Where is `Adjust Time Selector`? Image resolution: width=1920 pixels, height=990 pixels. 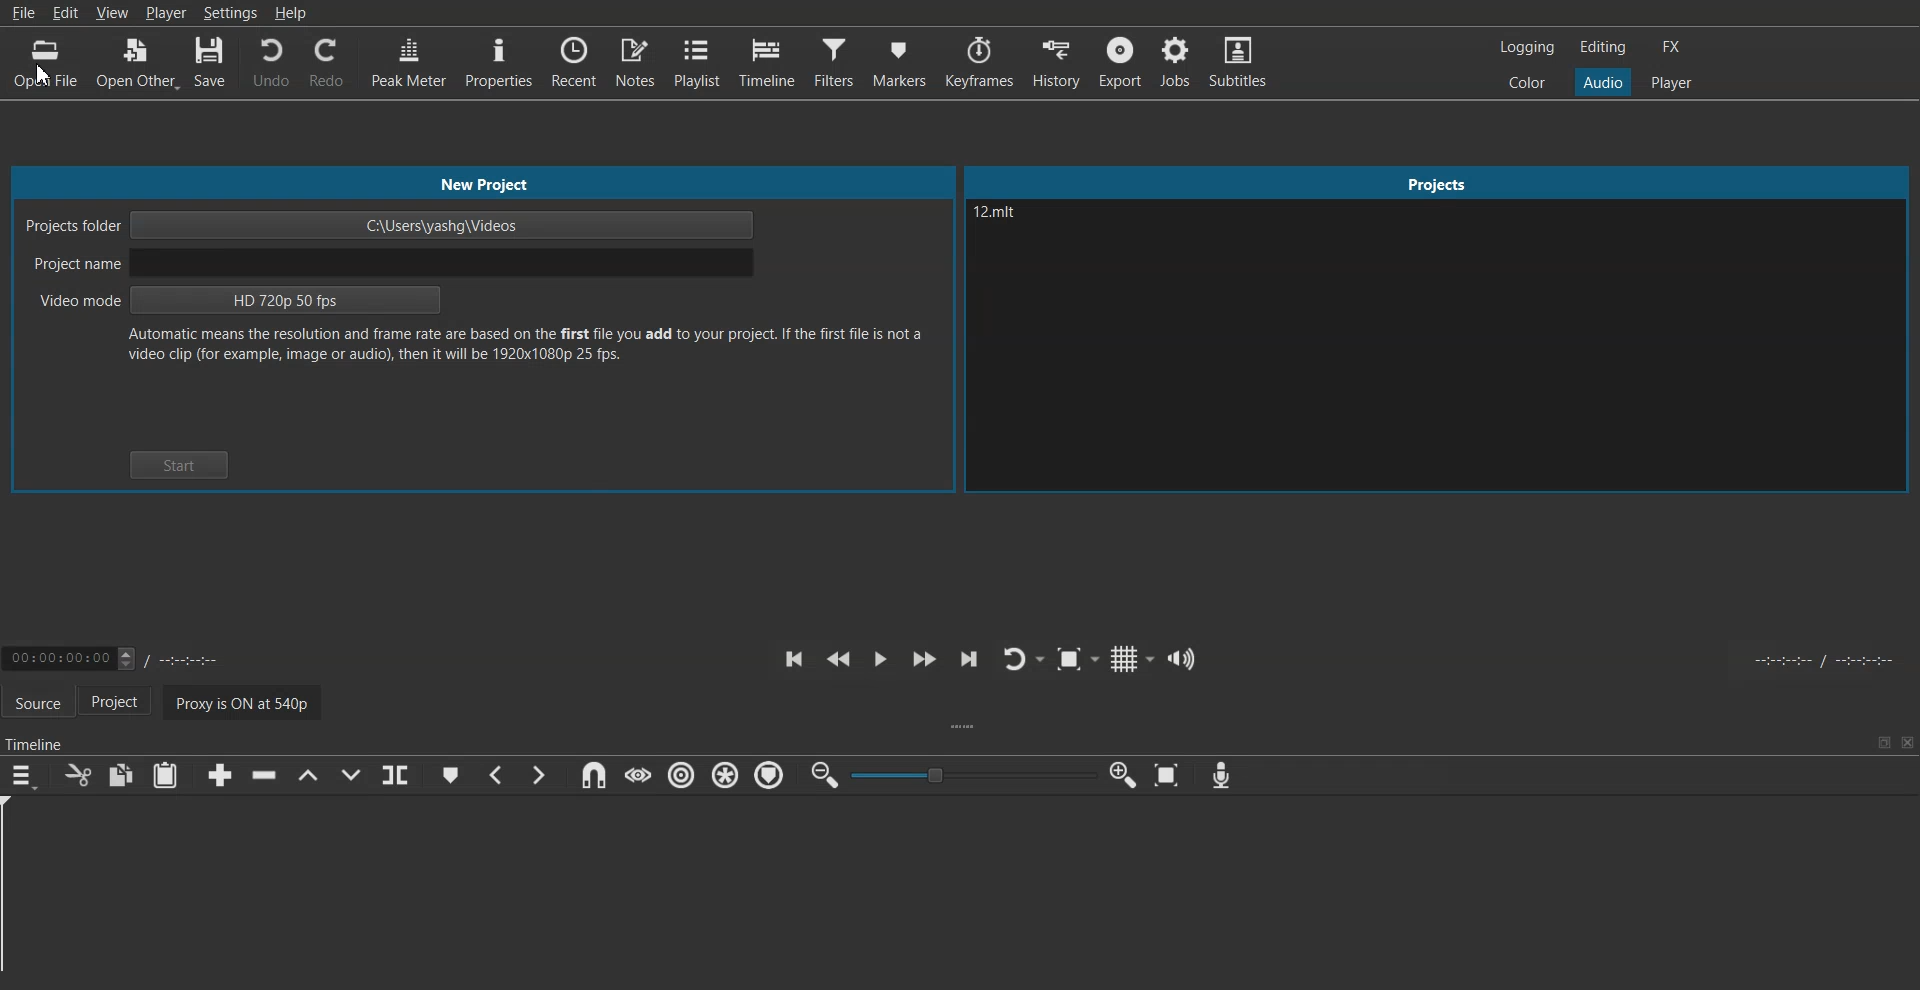 Adjust Time Selector is located at coordinates (118, 656).